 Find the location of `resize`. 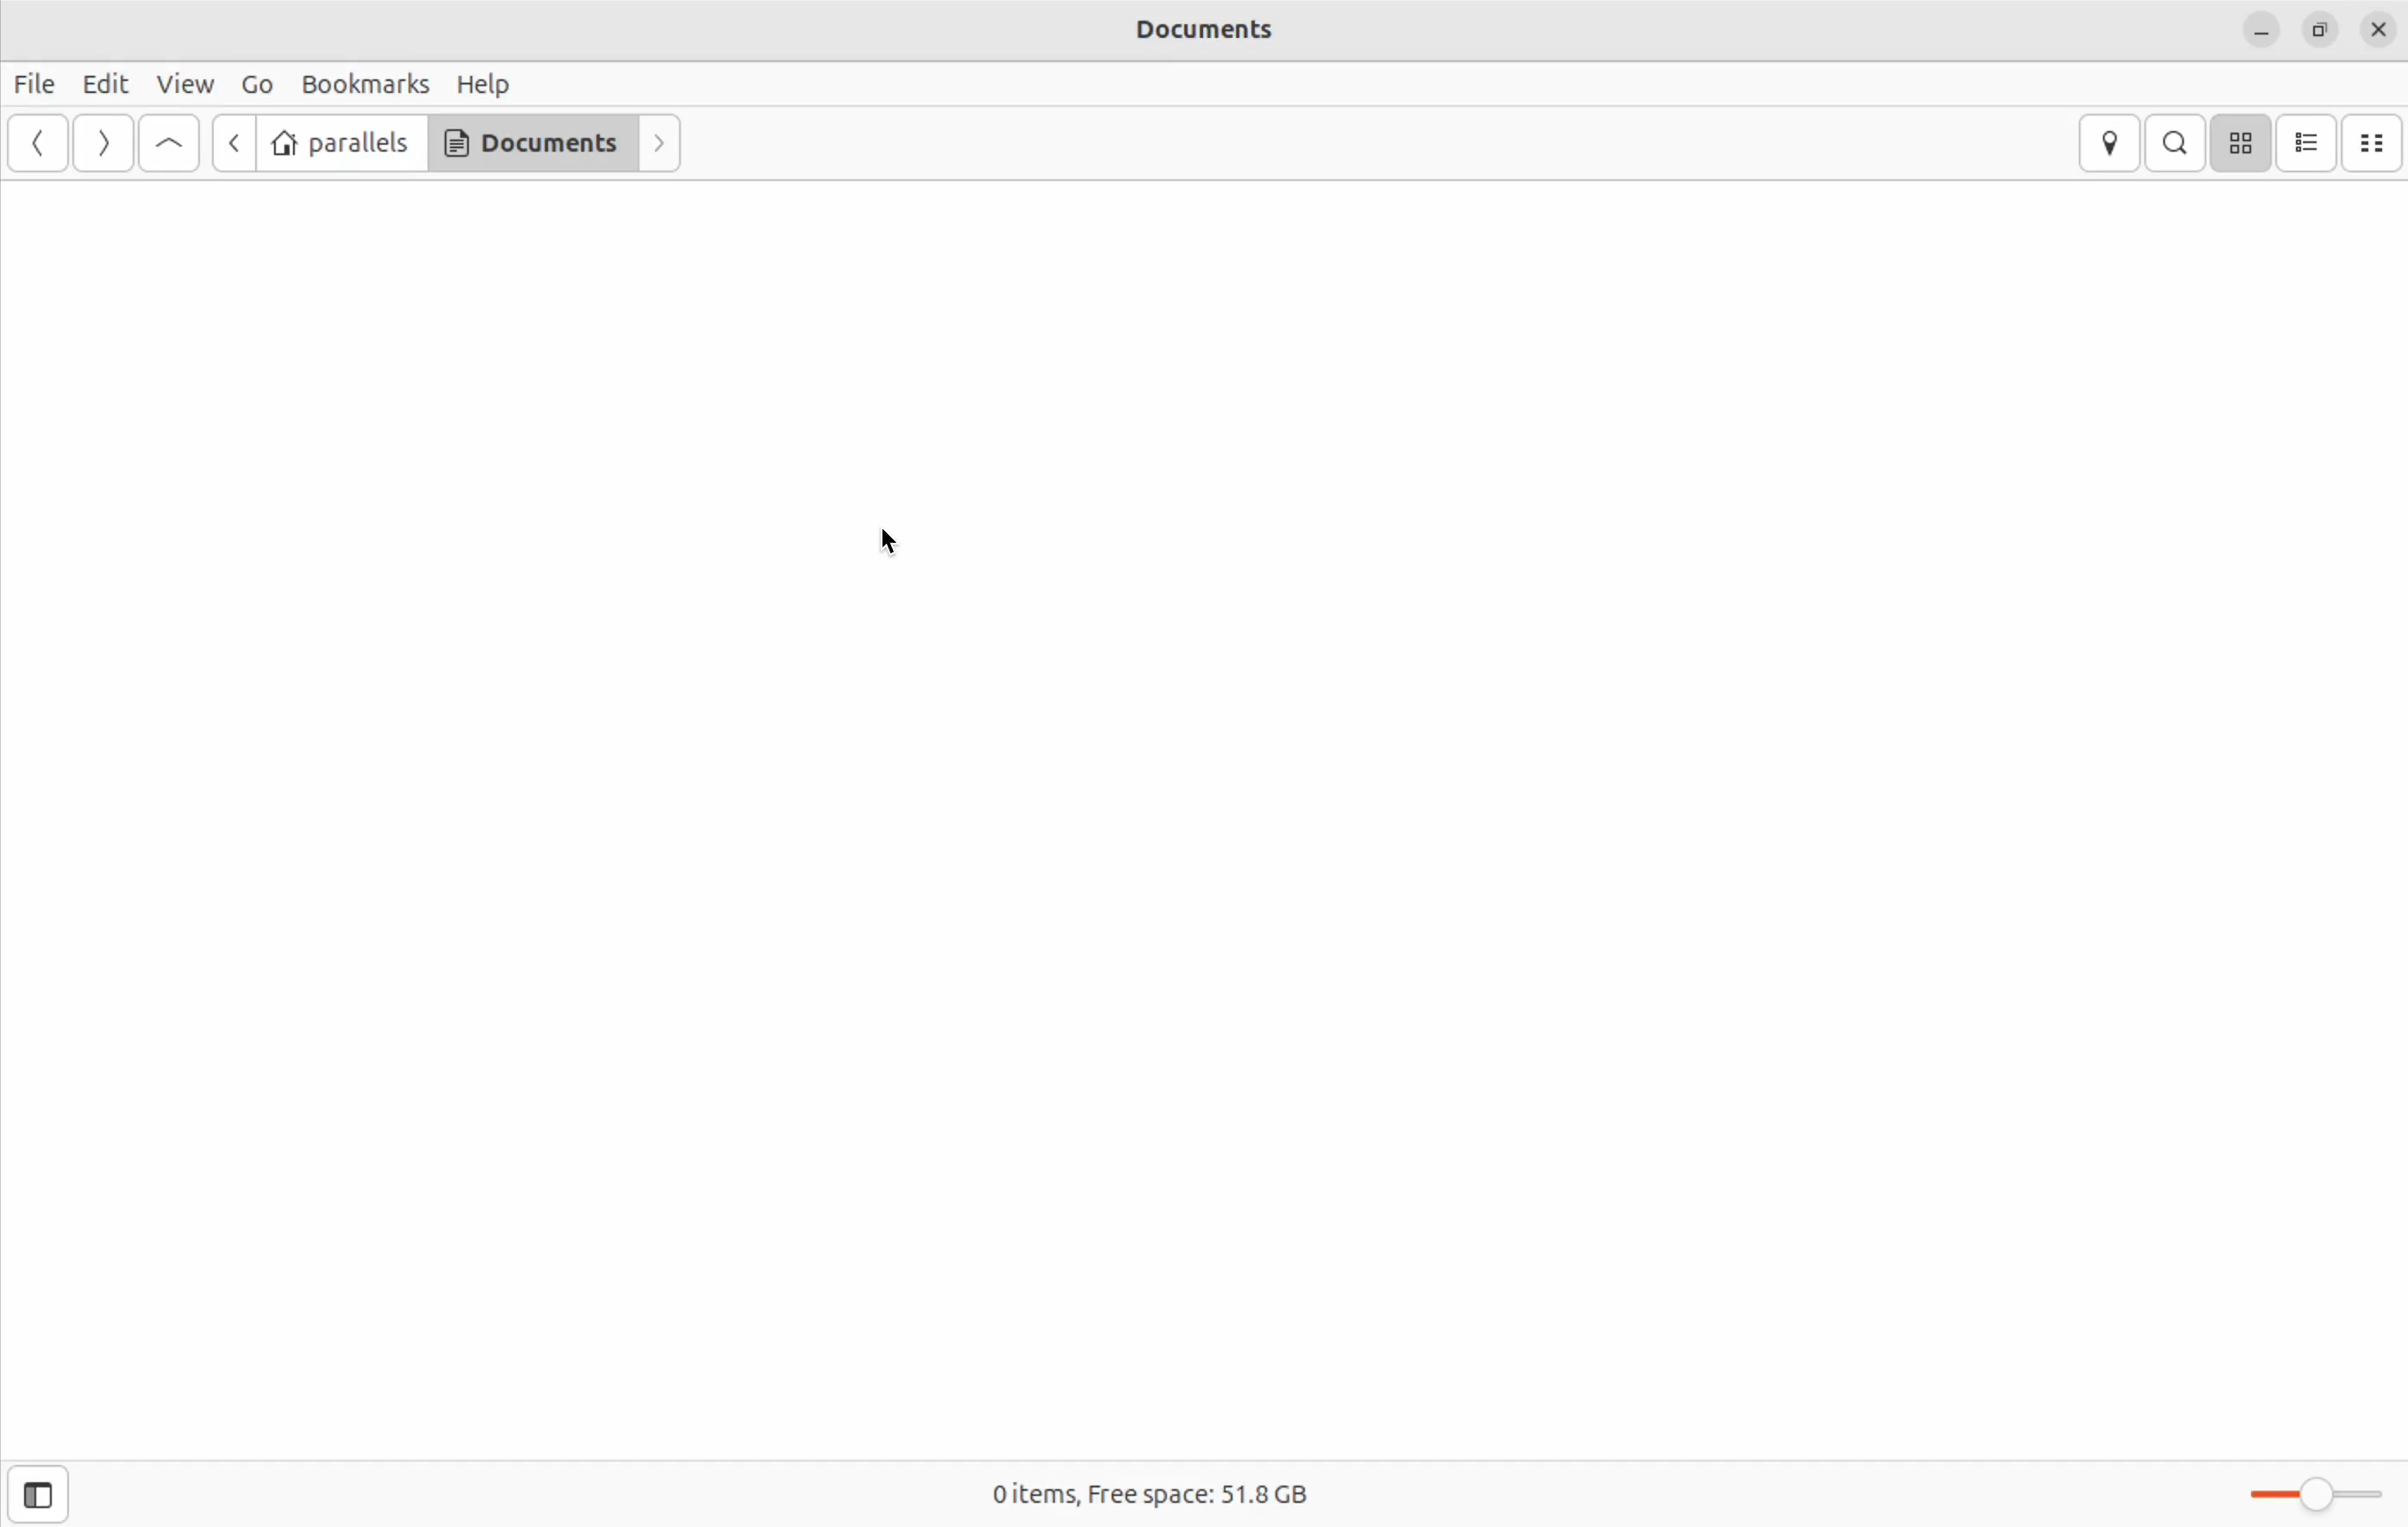

resize is located at coordinates (2321, 29).